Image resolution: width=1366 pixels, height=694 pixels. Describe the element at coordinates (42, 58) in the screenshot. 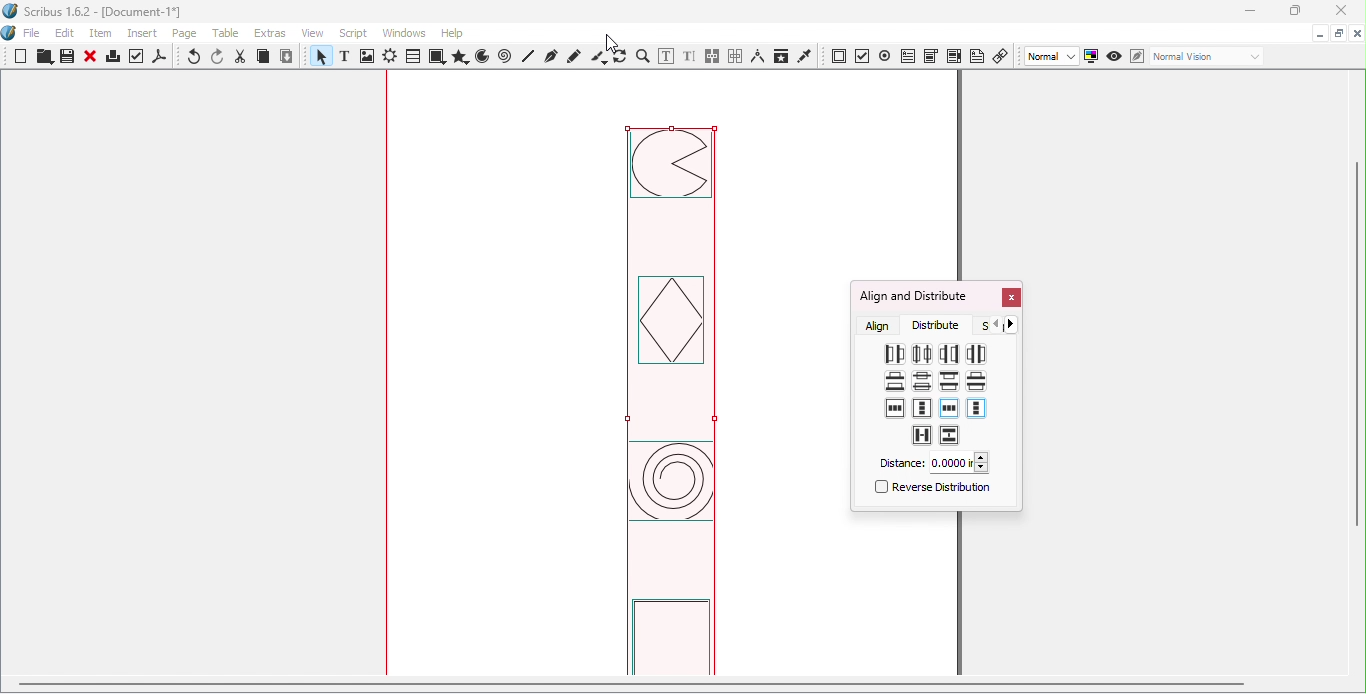

I see `Open` at that location.